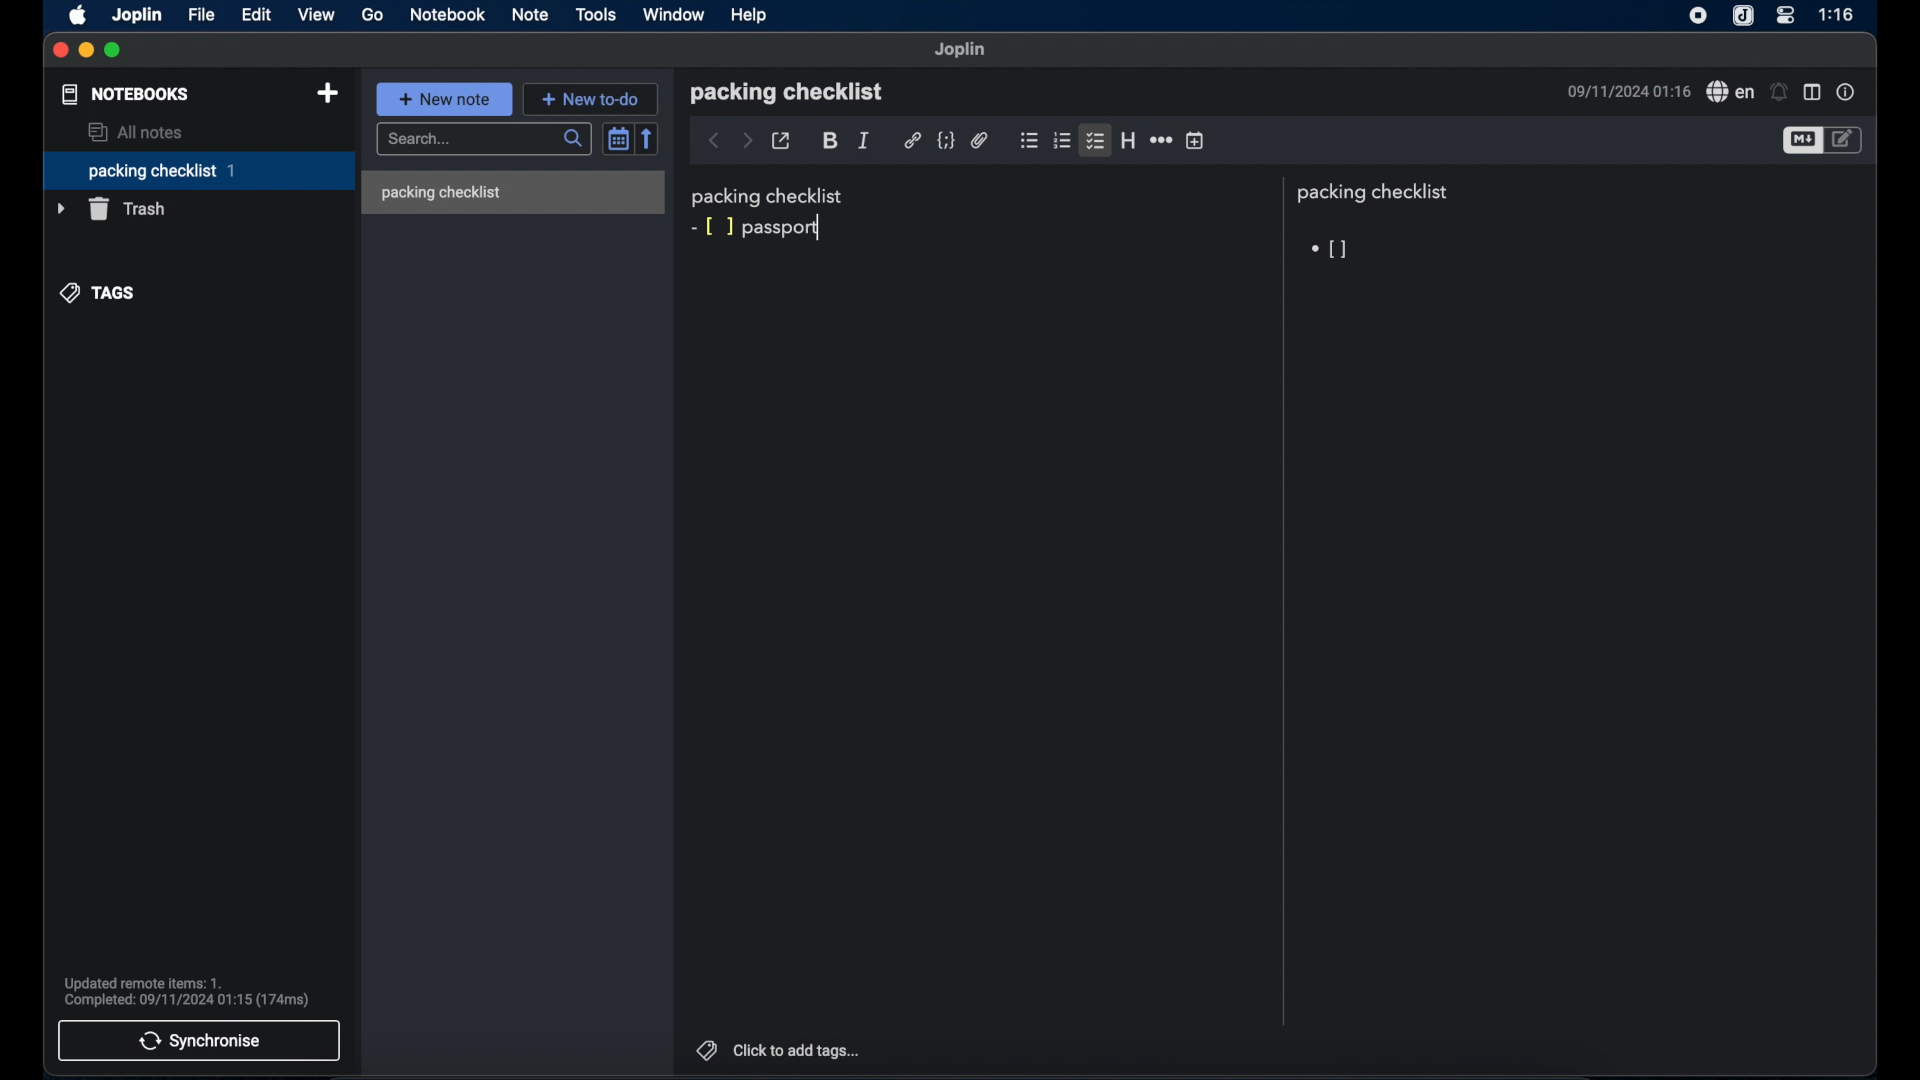  I want to click on horizontal rule, so click(1160, 141).